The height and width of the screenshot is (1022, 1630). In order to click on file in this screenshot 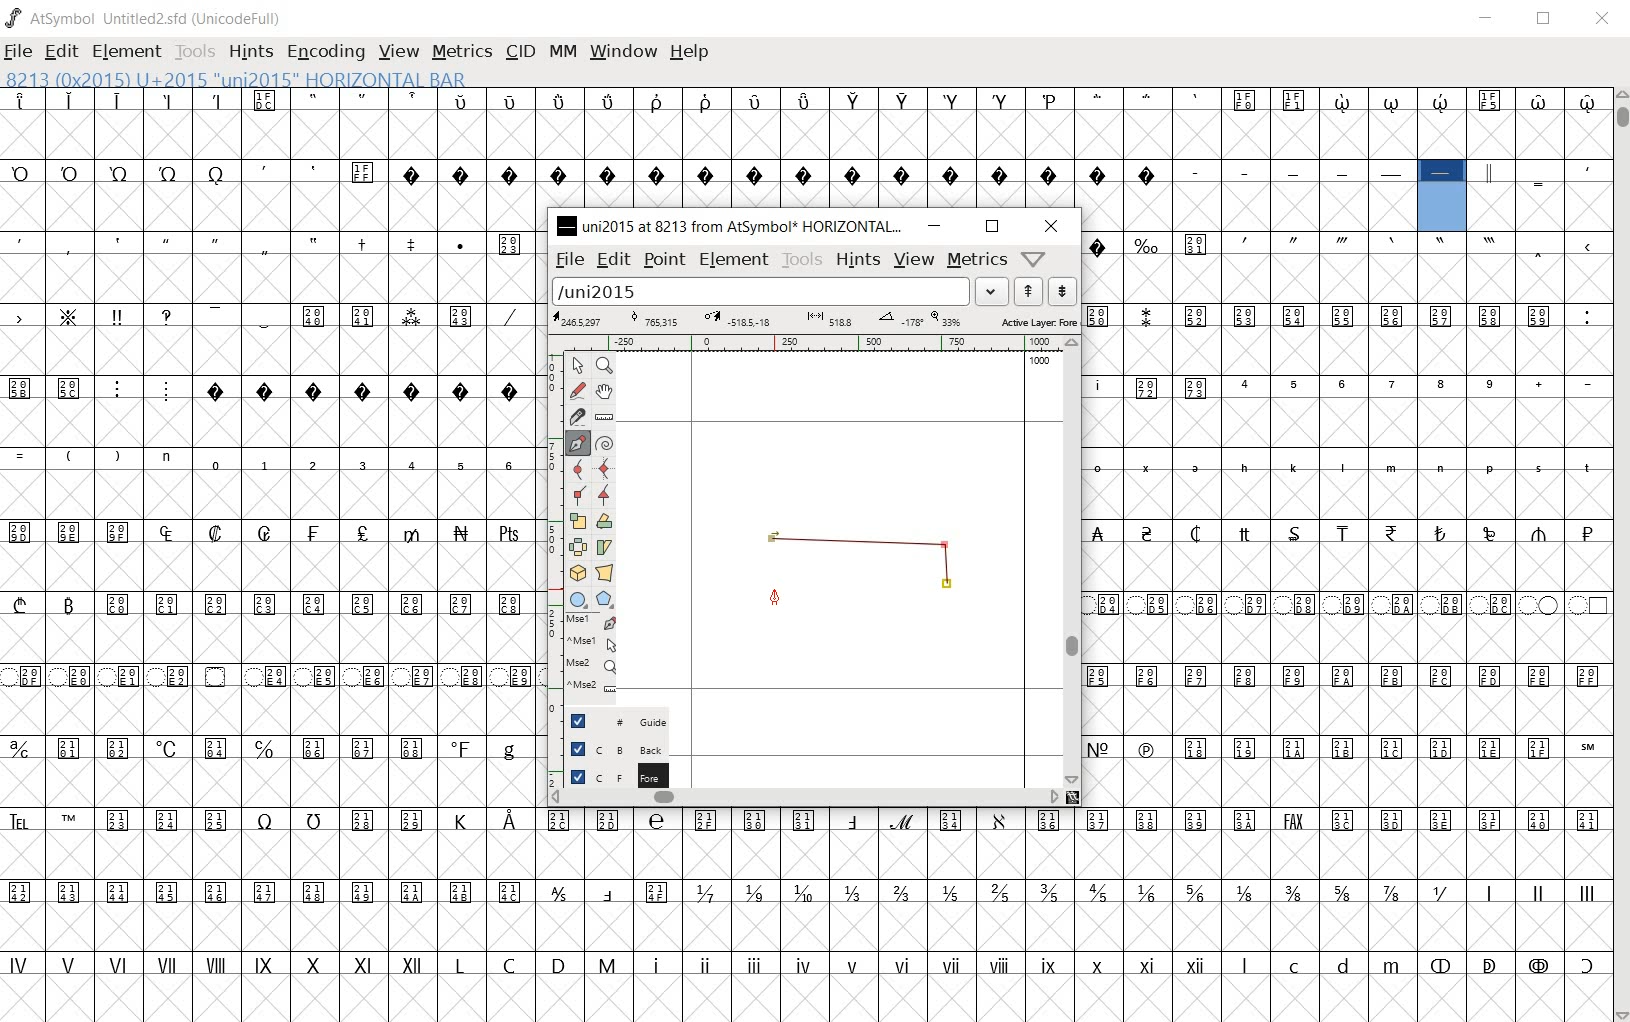, I will do `click(569, 261)`.